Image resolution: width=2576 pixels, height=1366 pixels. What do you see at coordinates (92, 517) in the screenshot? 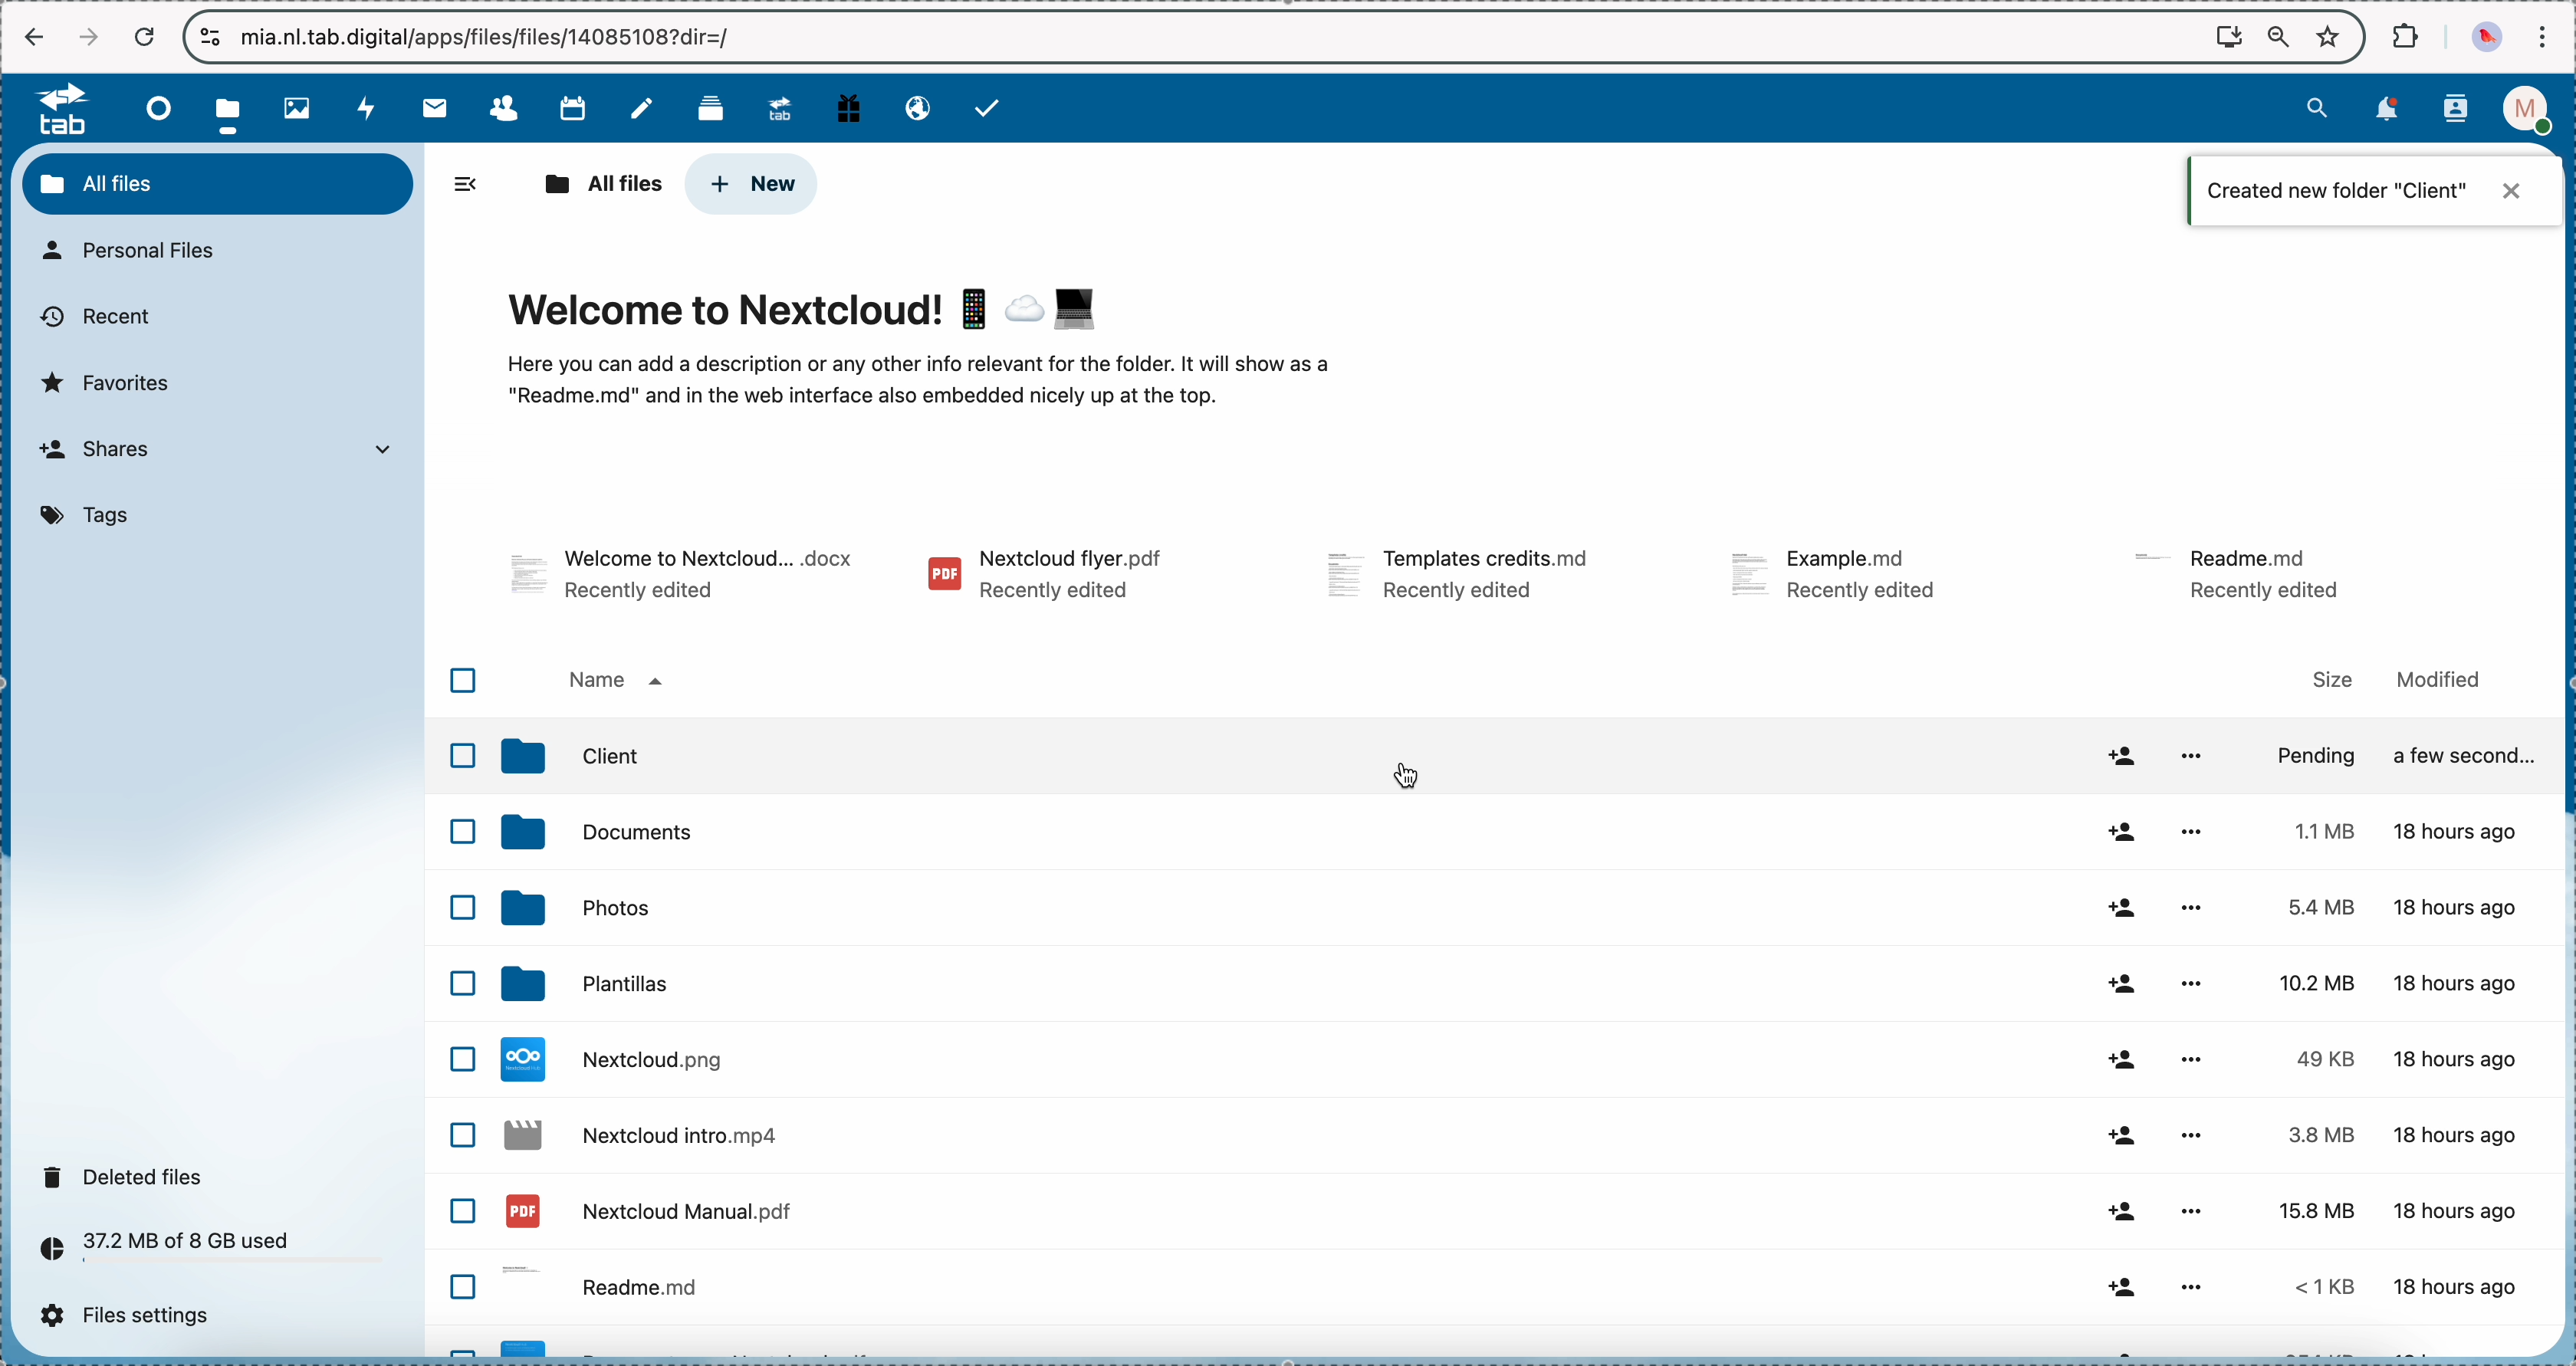
I see `tags` at bounding box center [92, 517].